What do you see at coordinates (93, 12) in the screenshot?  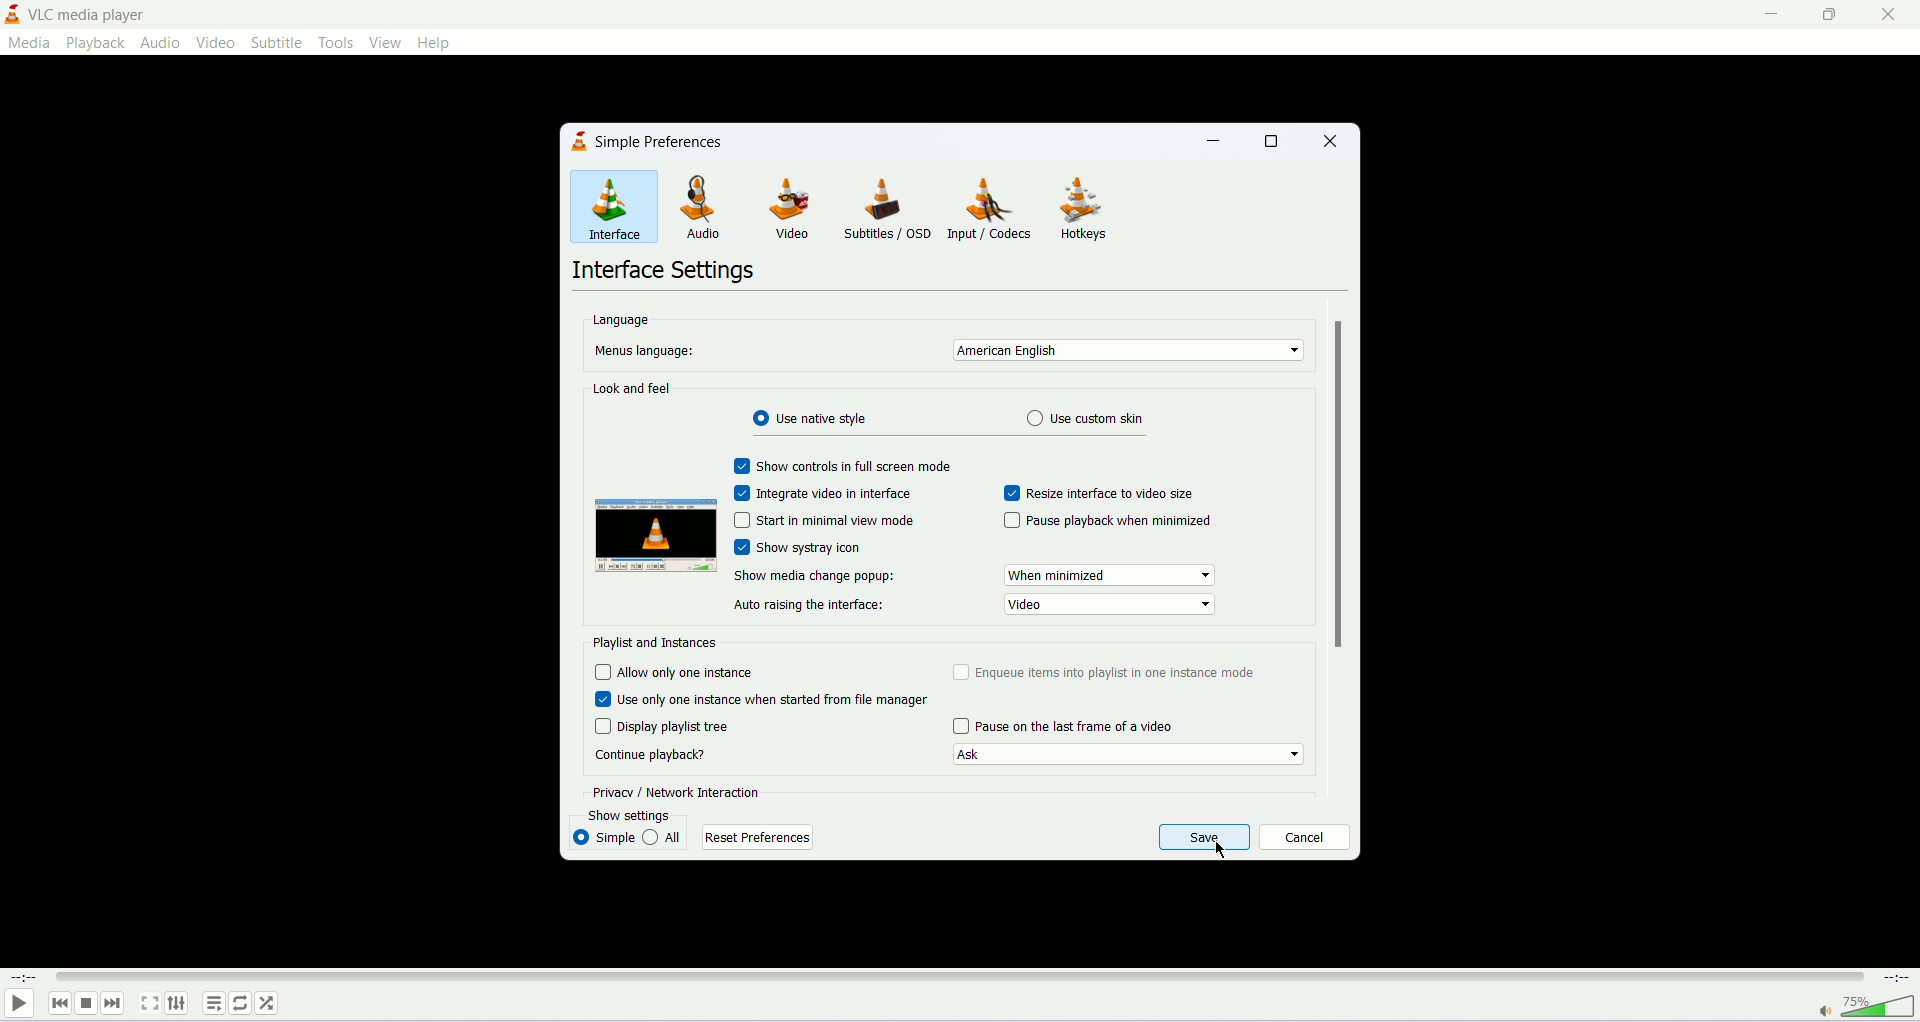 I see `vlc media player` at bounding box center [93, 12].